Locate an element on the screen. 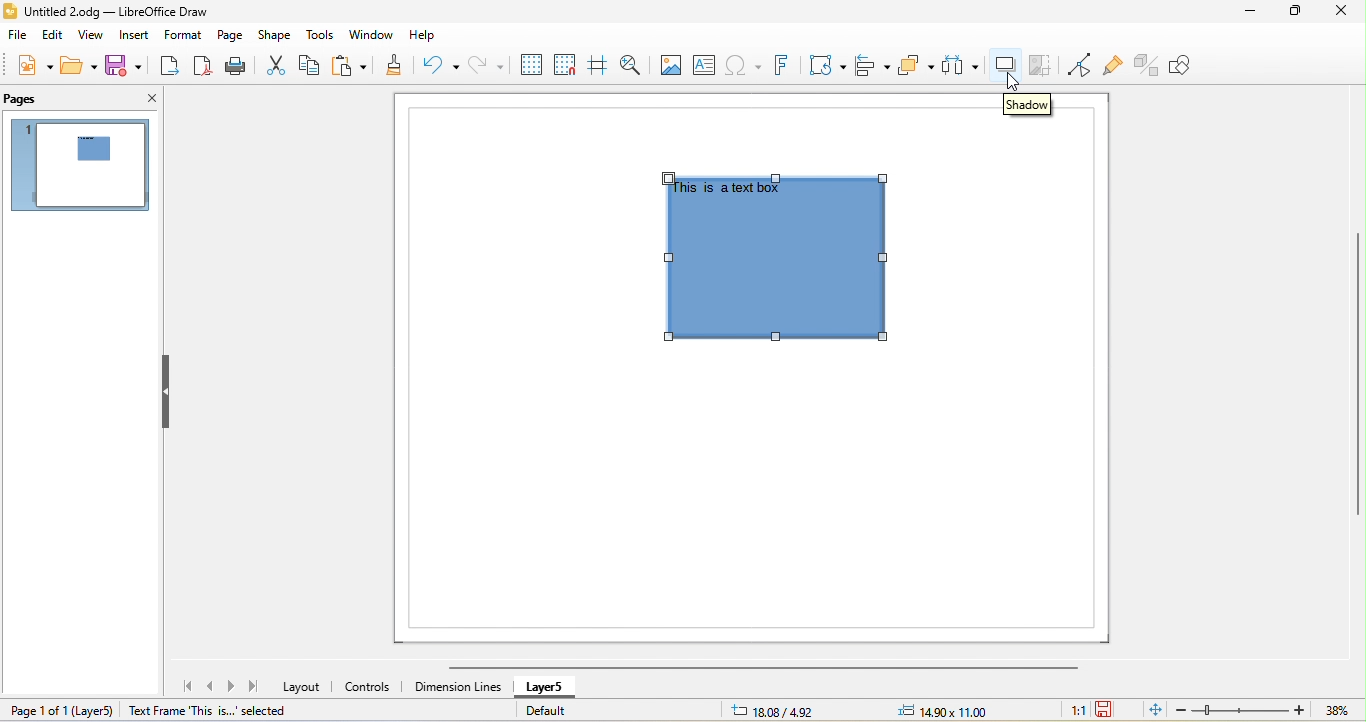  cut is located at coordinates (275, 66).